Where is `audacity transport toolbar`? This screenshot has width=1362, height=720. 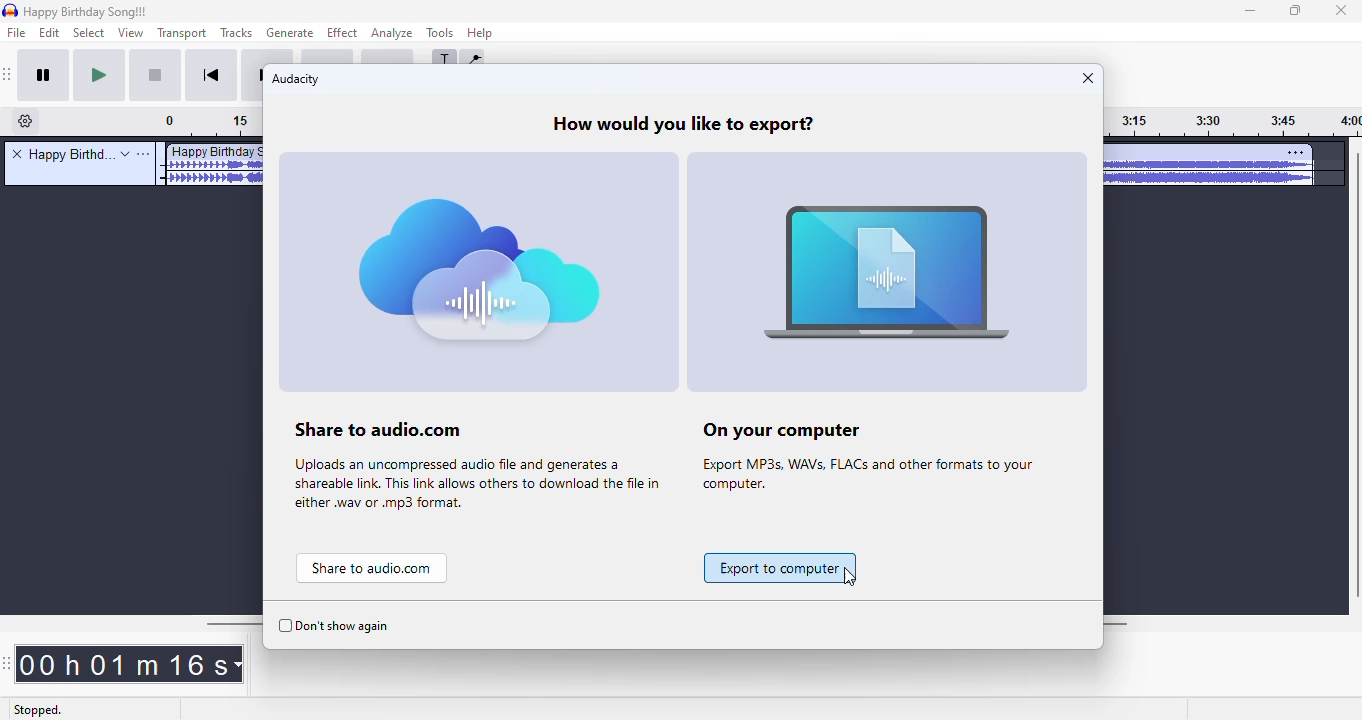
audacity transport toolbar is located at coordinates (9, 75).